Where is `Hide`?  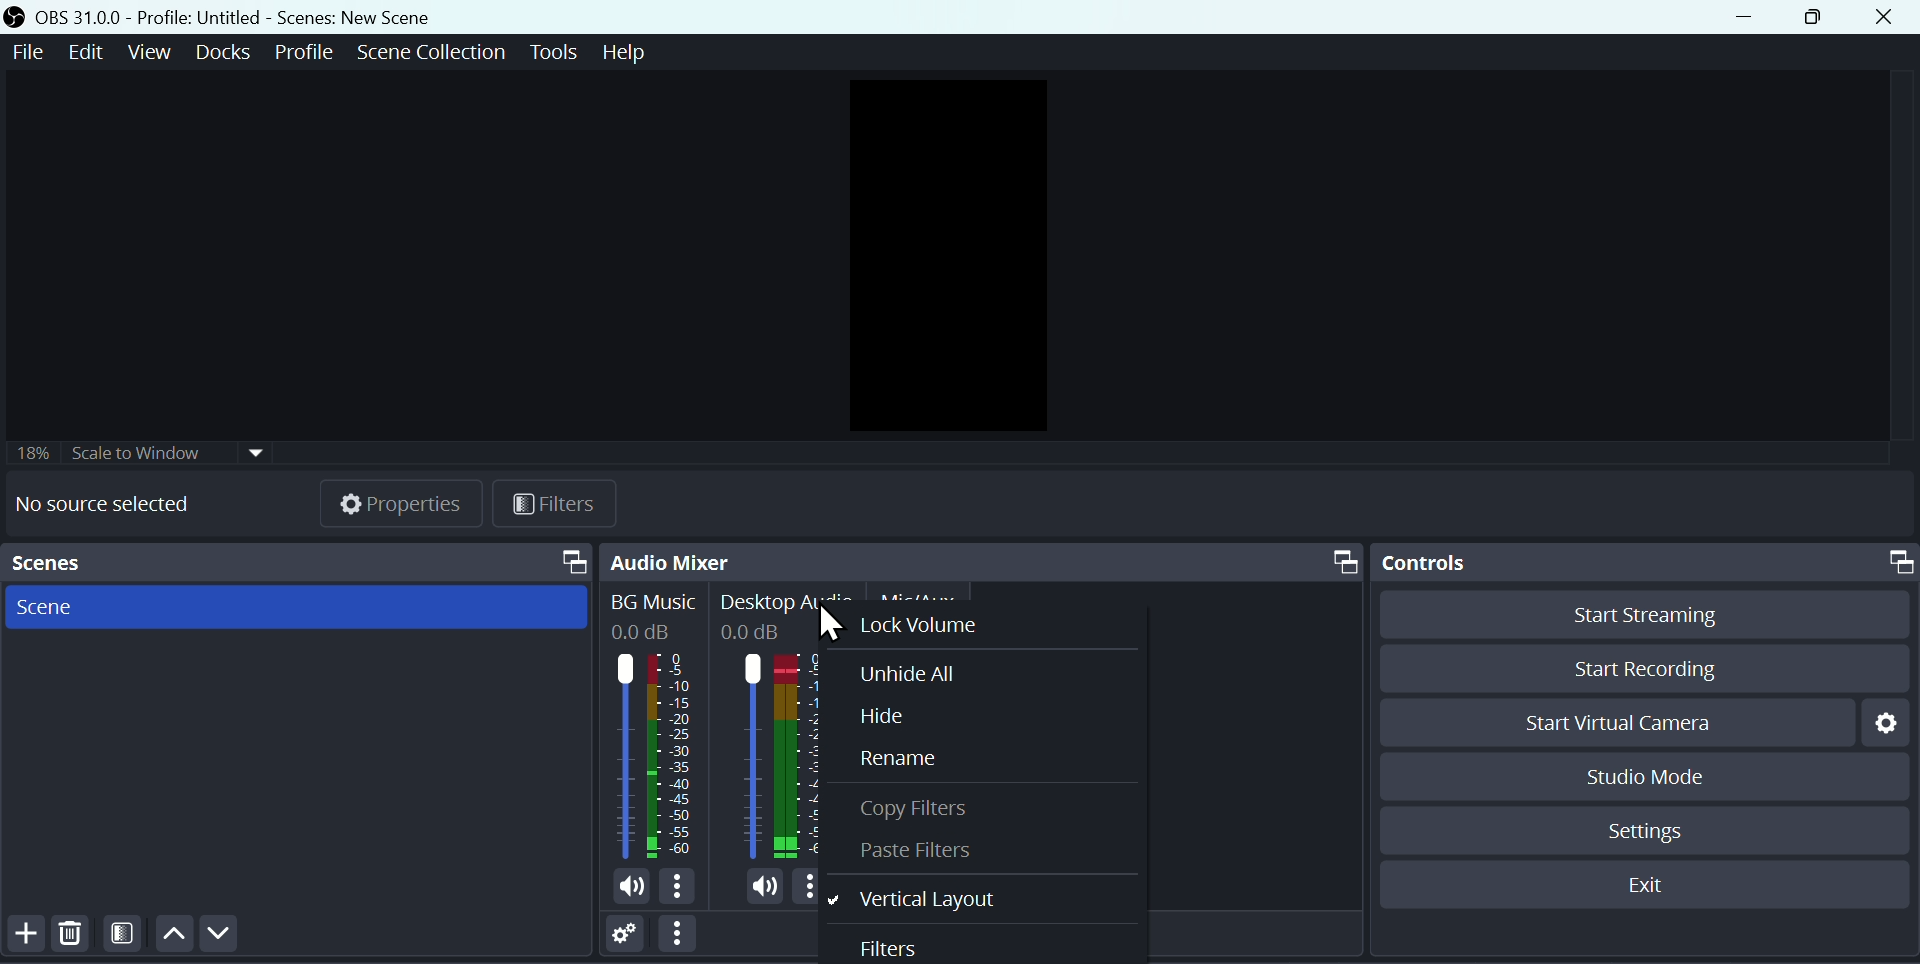
Hide is located at coordinates (879, 720).